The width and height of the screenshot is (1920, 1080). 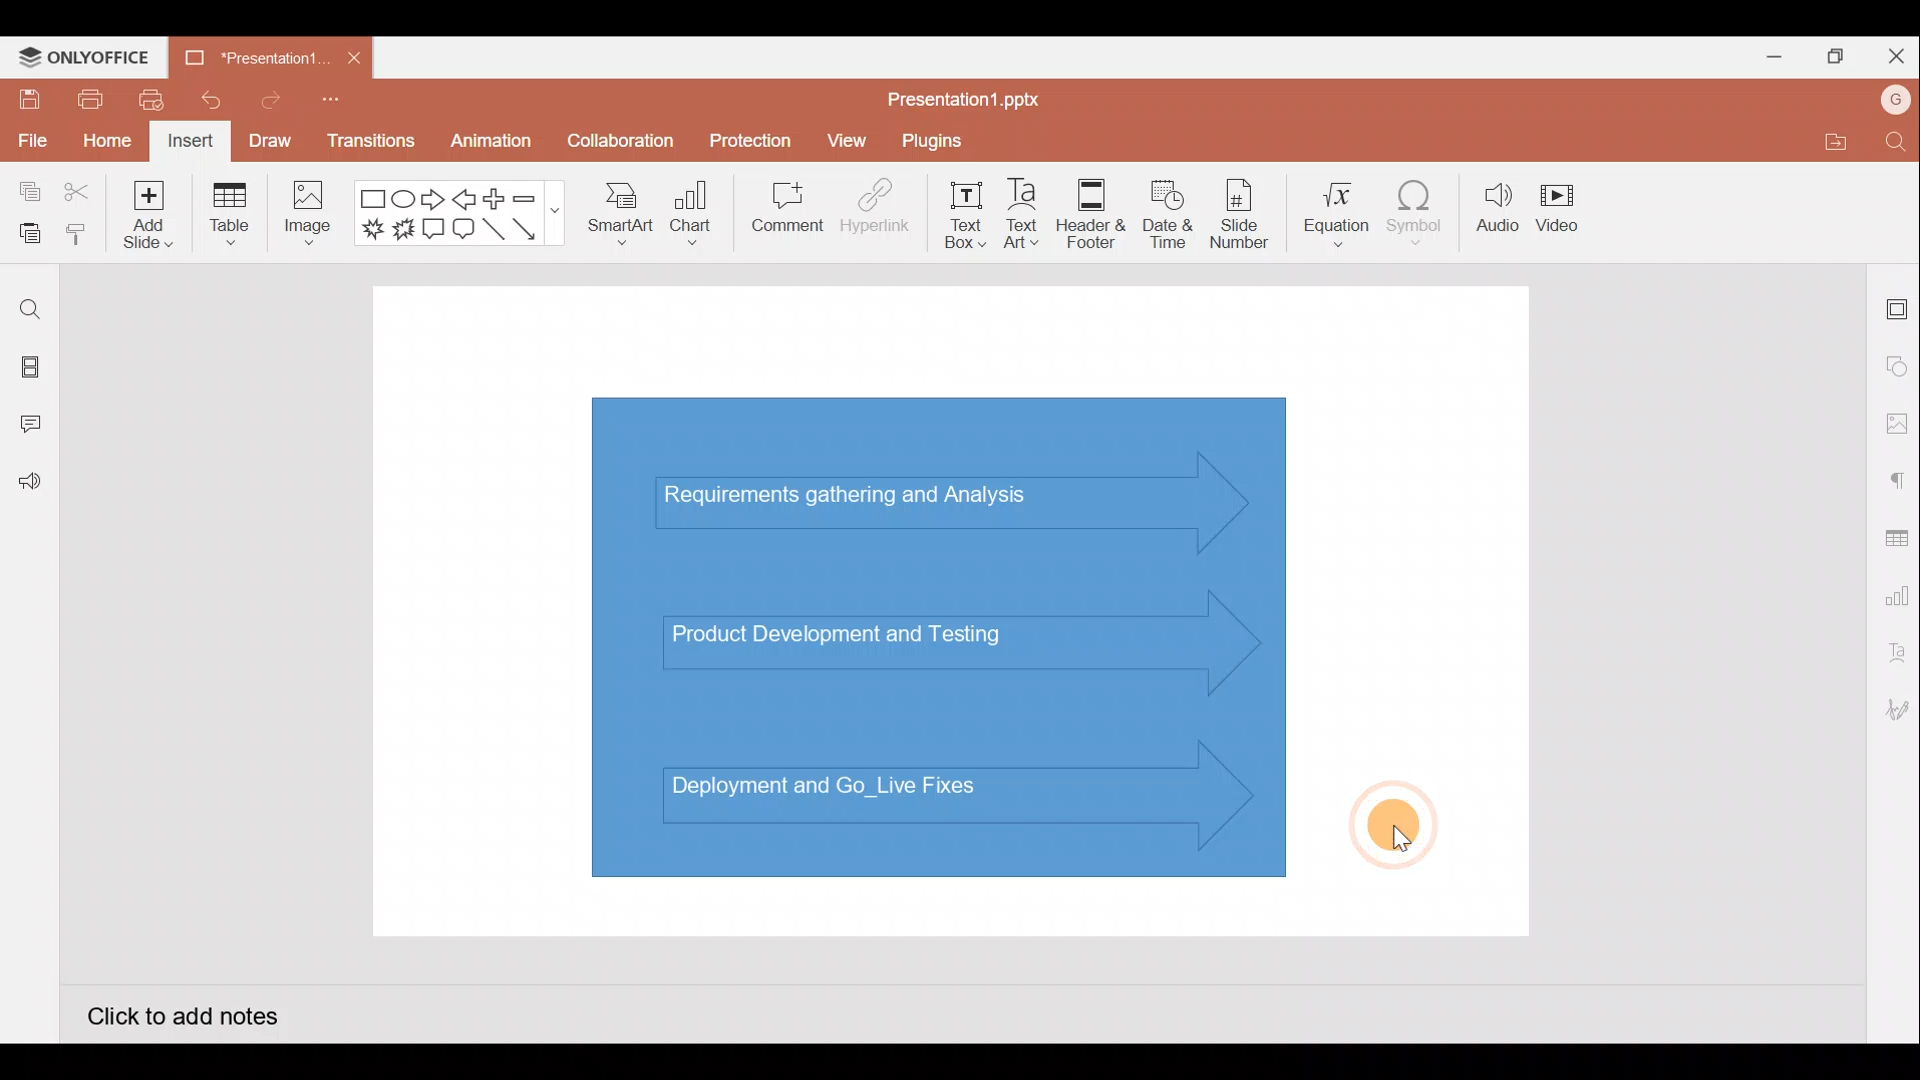 What do you see at coordinates (354, 53) in the screenshot?
I see `Close document` at bounding box center [354, 53].